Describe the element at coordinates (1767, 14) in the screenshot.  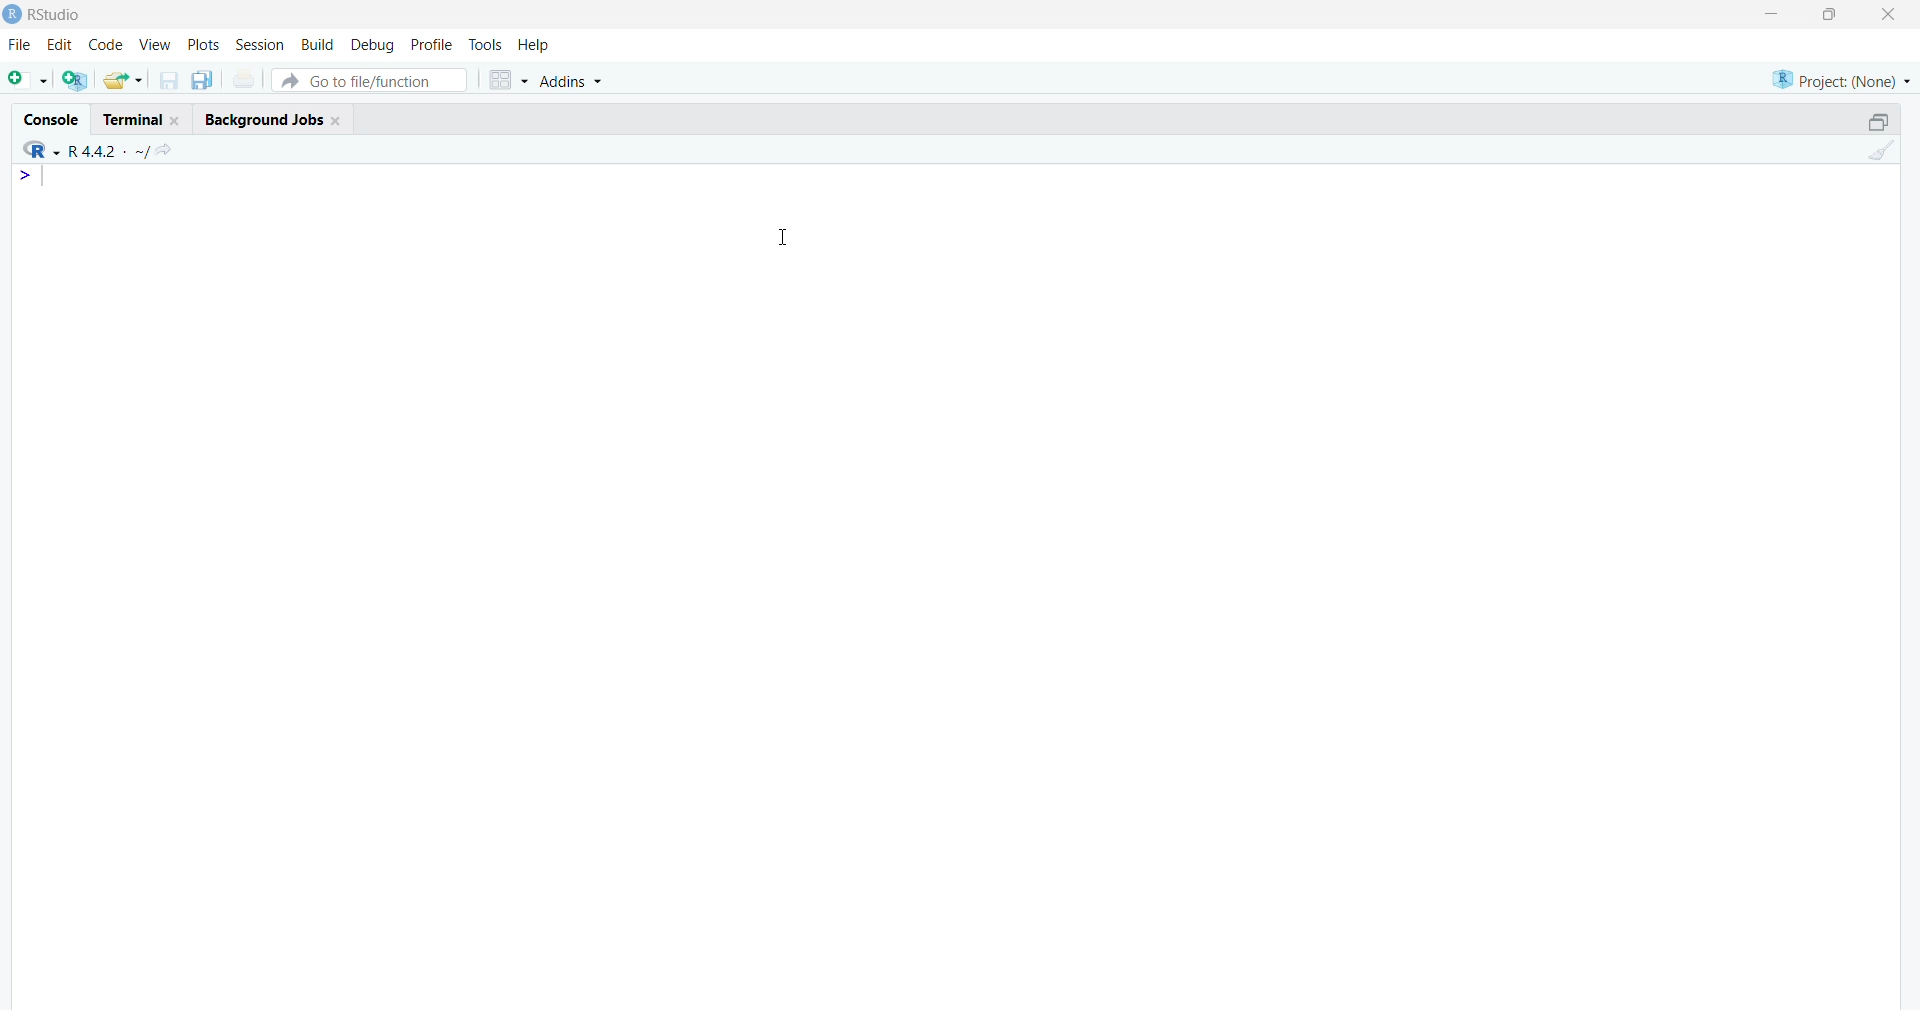
I see `minimize` at that location.